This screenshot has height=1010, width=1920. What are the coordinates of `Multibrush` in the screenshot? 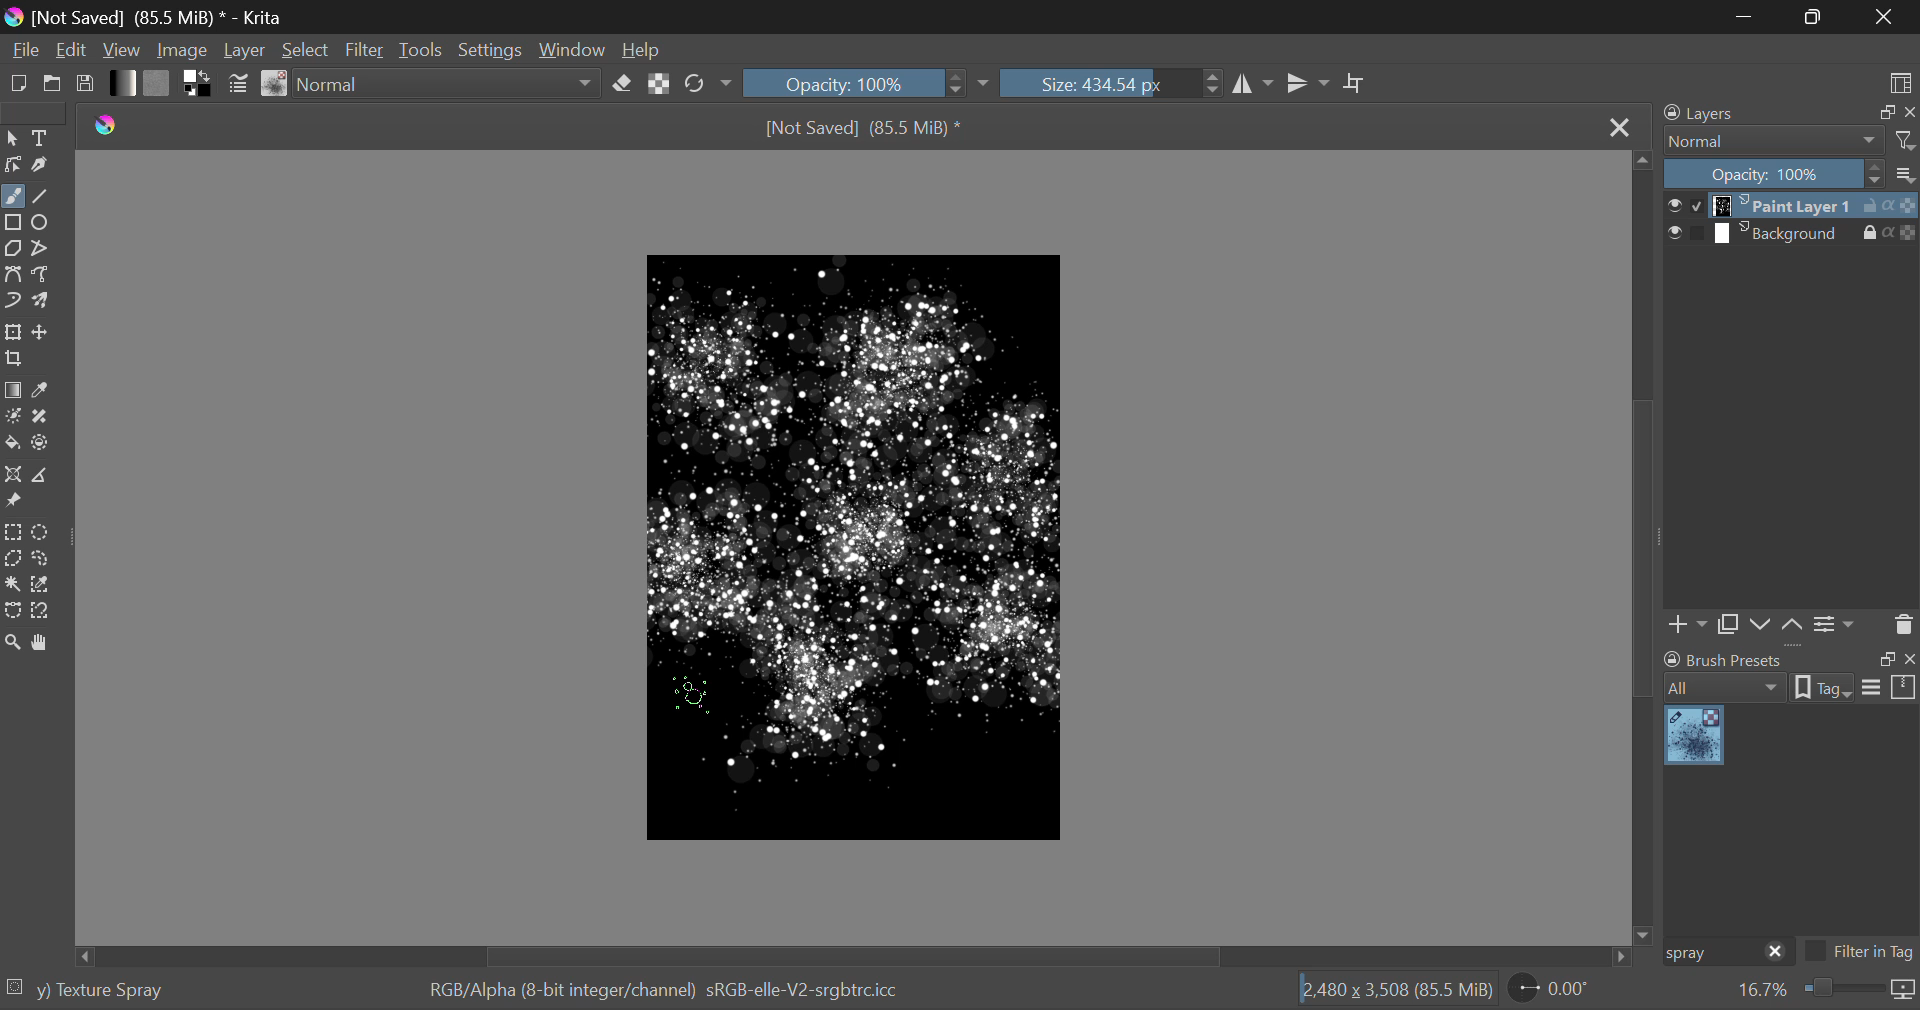 It's located at (41, 299).